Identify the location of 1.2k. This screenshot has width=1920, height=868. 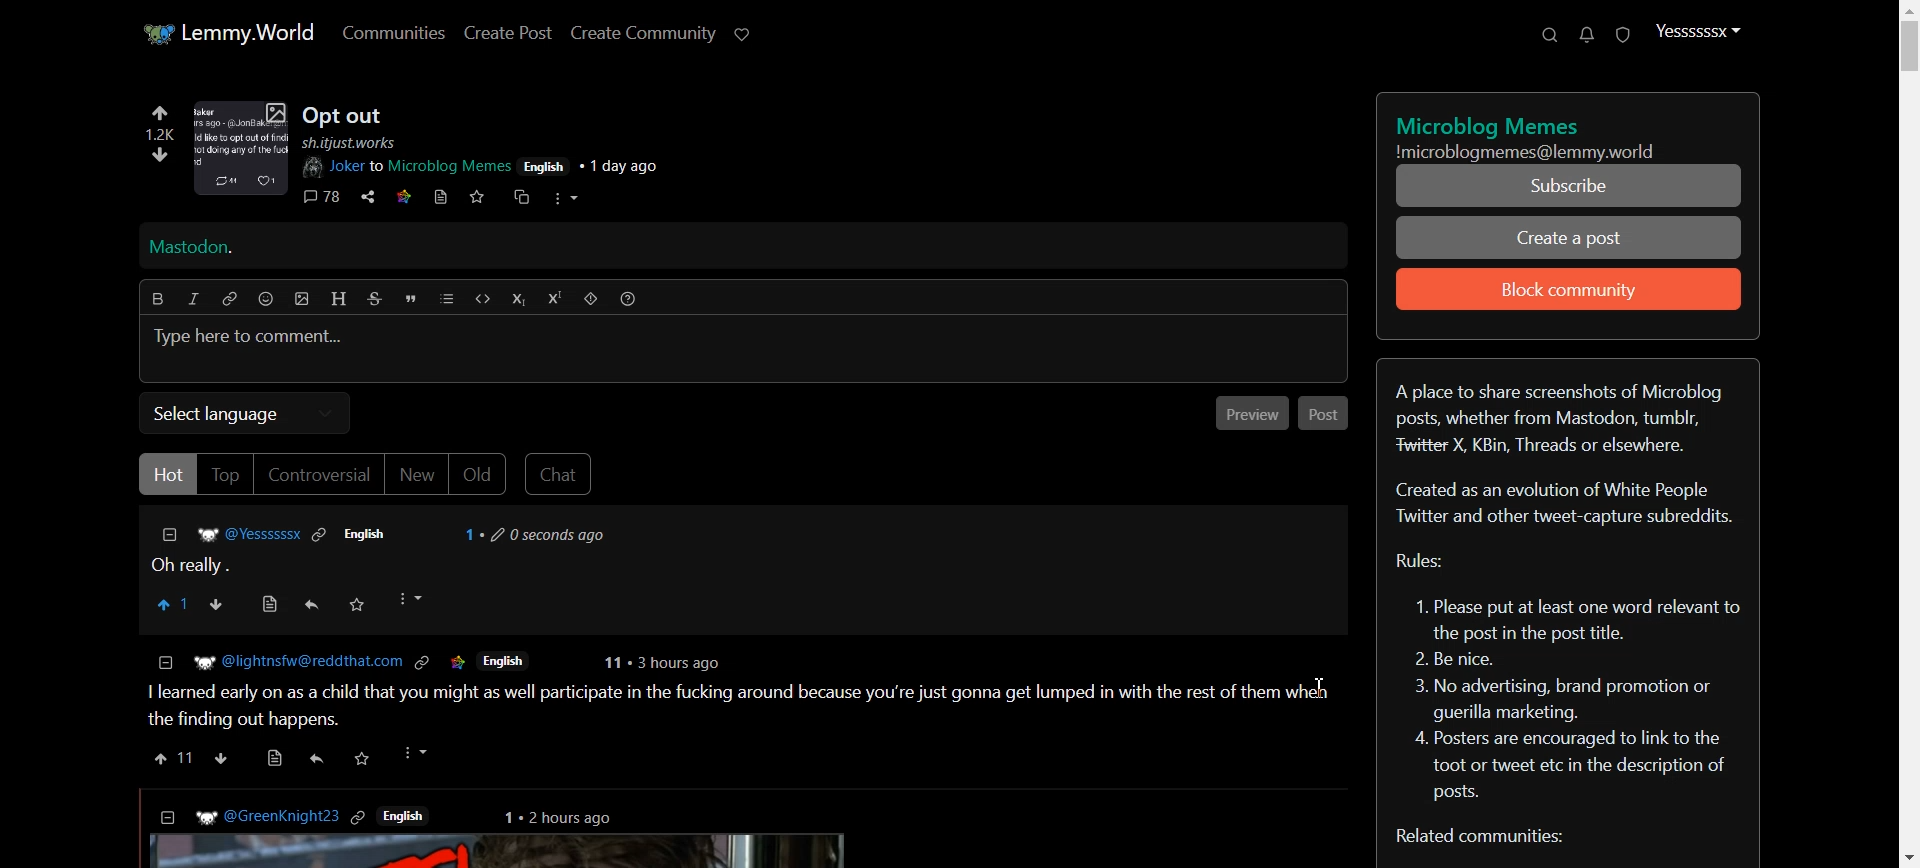
(161, 133).